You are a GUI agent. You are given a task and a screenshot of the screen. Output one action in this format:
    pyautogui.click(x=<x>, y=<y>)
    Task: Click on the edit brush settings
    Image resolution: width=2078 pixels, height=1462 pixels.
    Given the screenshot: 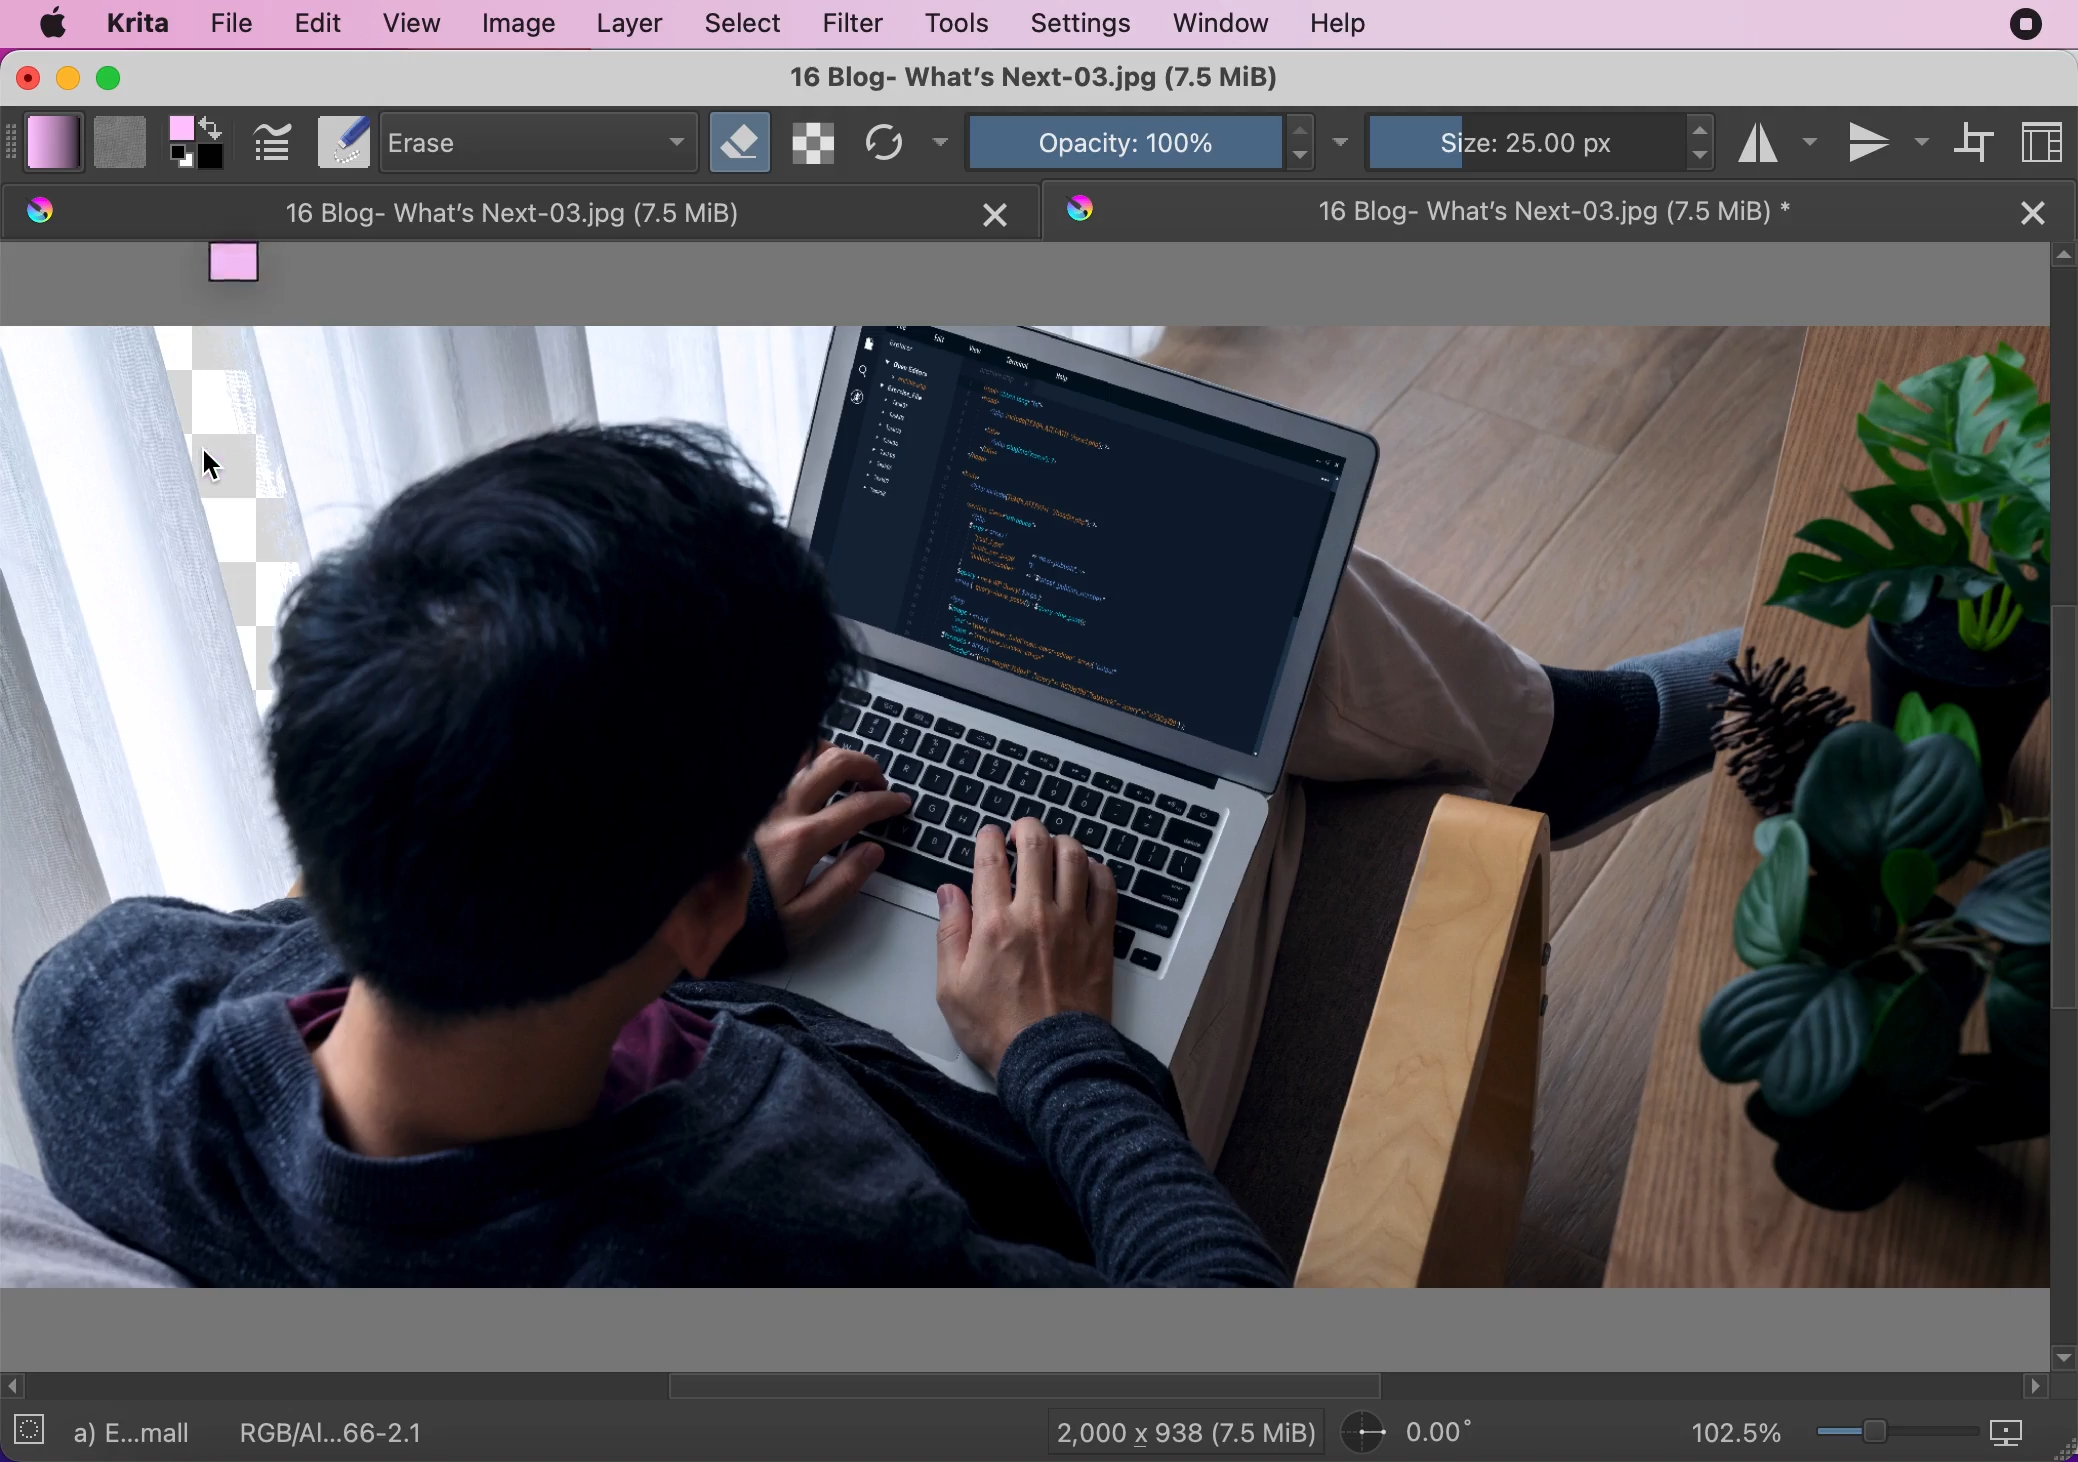 What is the action you would take?
    pyautogui.click(x=275, y=143)
    